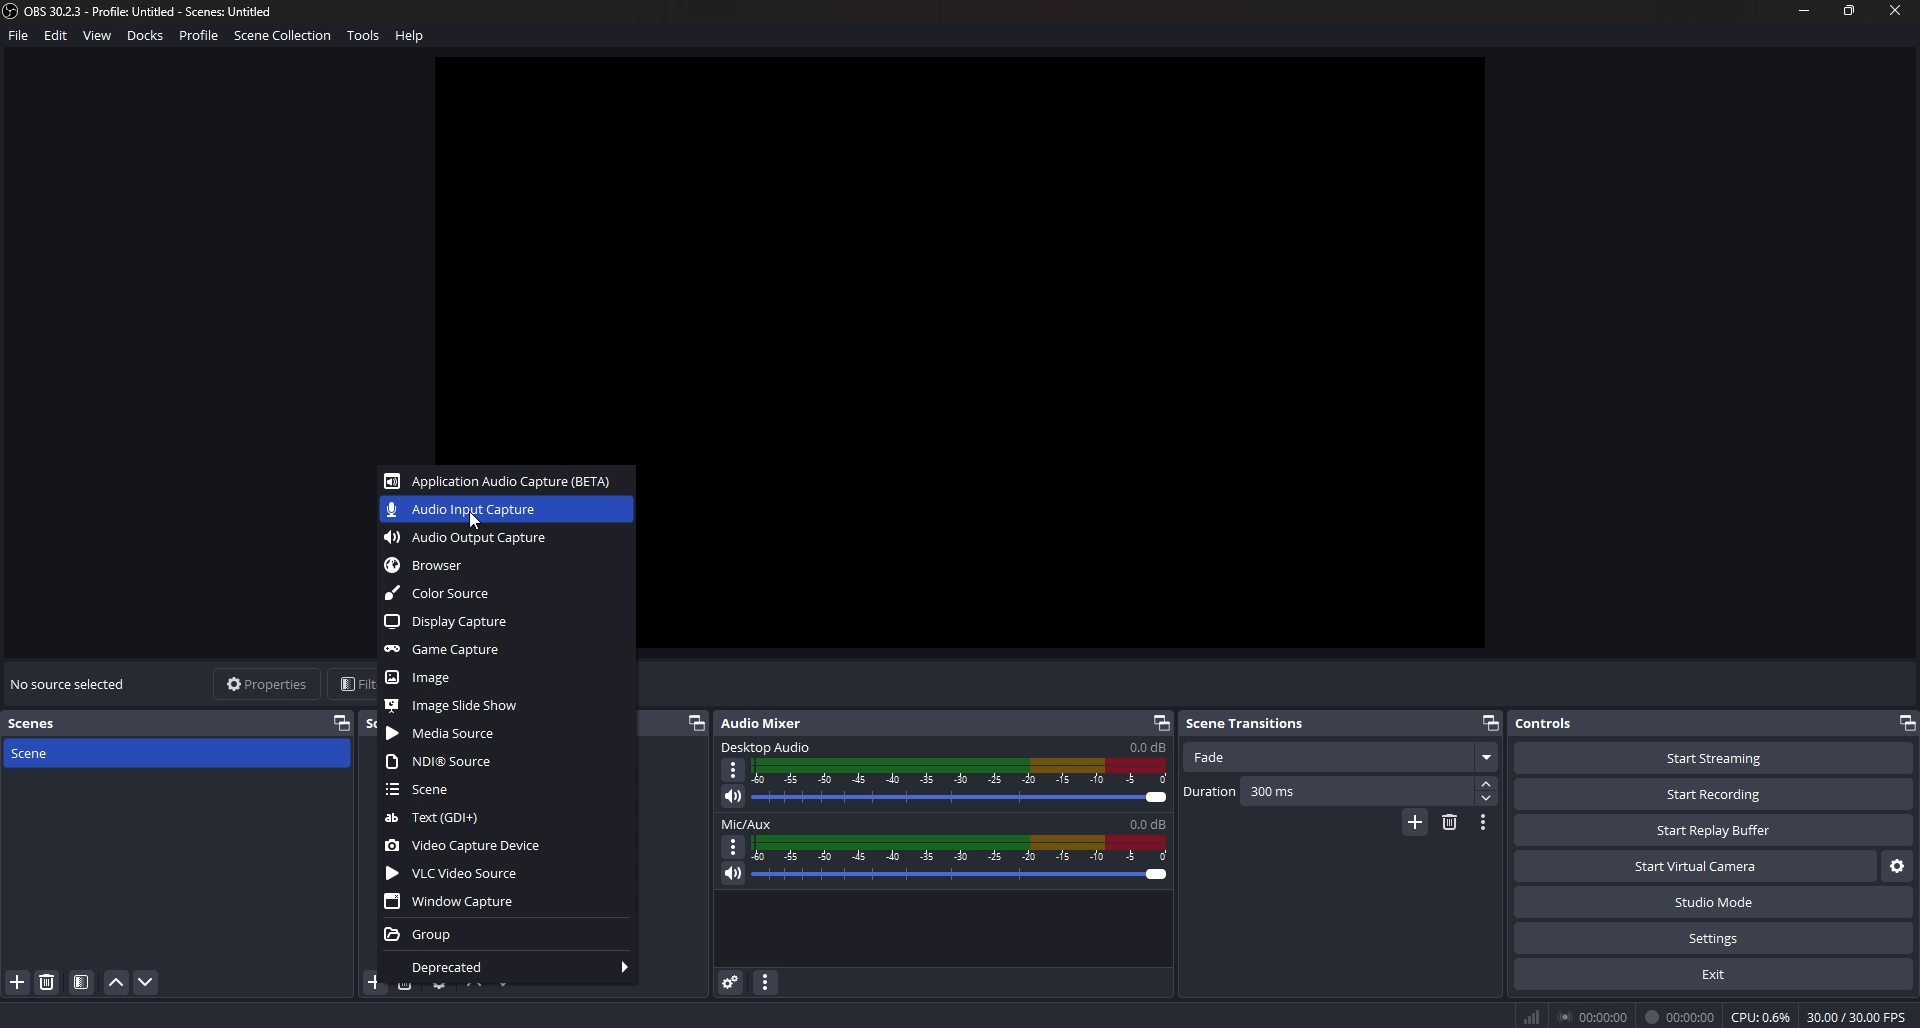 The image size is (1920, 1028). I want to click on mute, so click(733, 873).